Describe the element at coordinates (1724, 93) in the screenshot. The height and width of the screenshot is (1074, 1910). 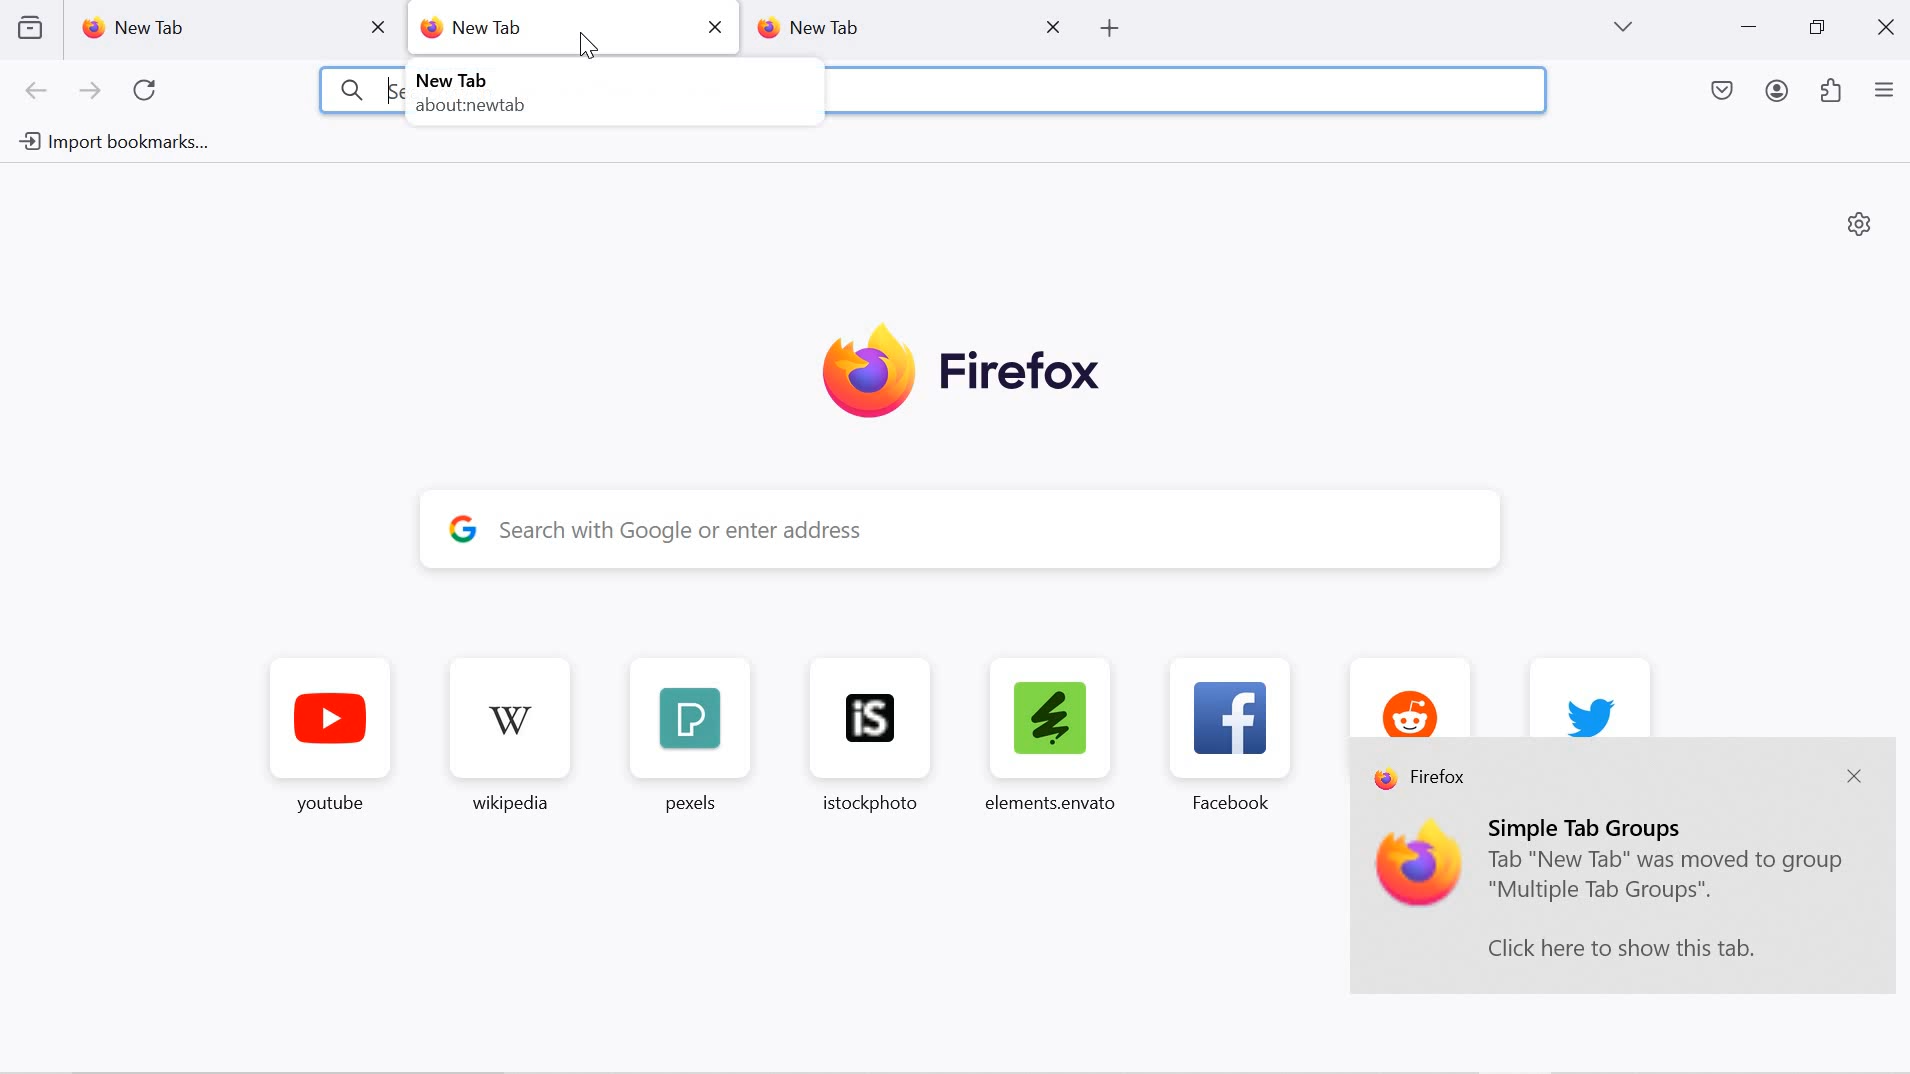
I see `save to pocket` at that location.